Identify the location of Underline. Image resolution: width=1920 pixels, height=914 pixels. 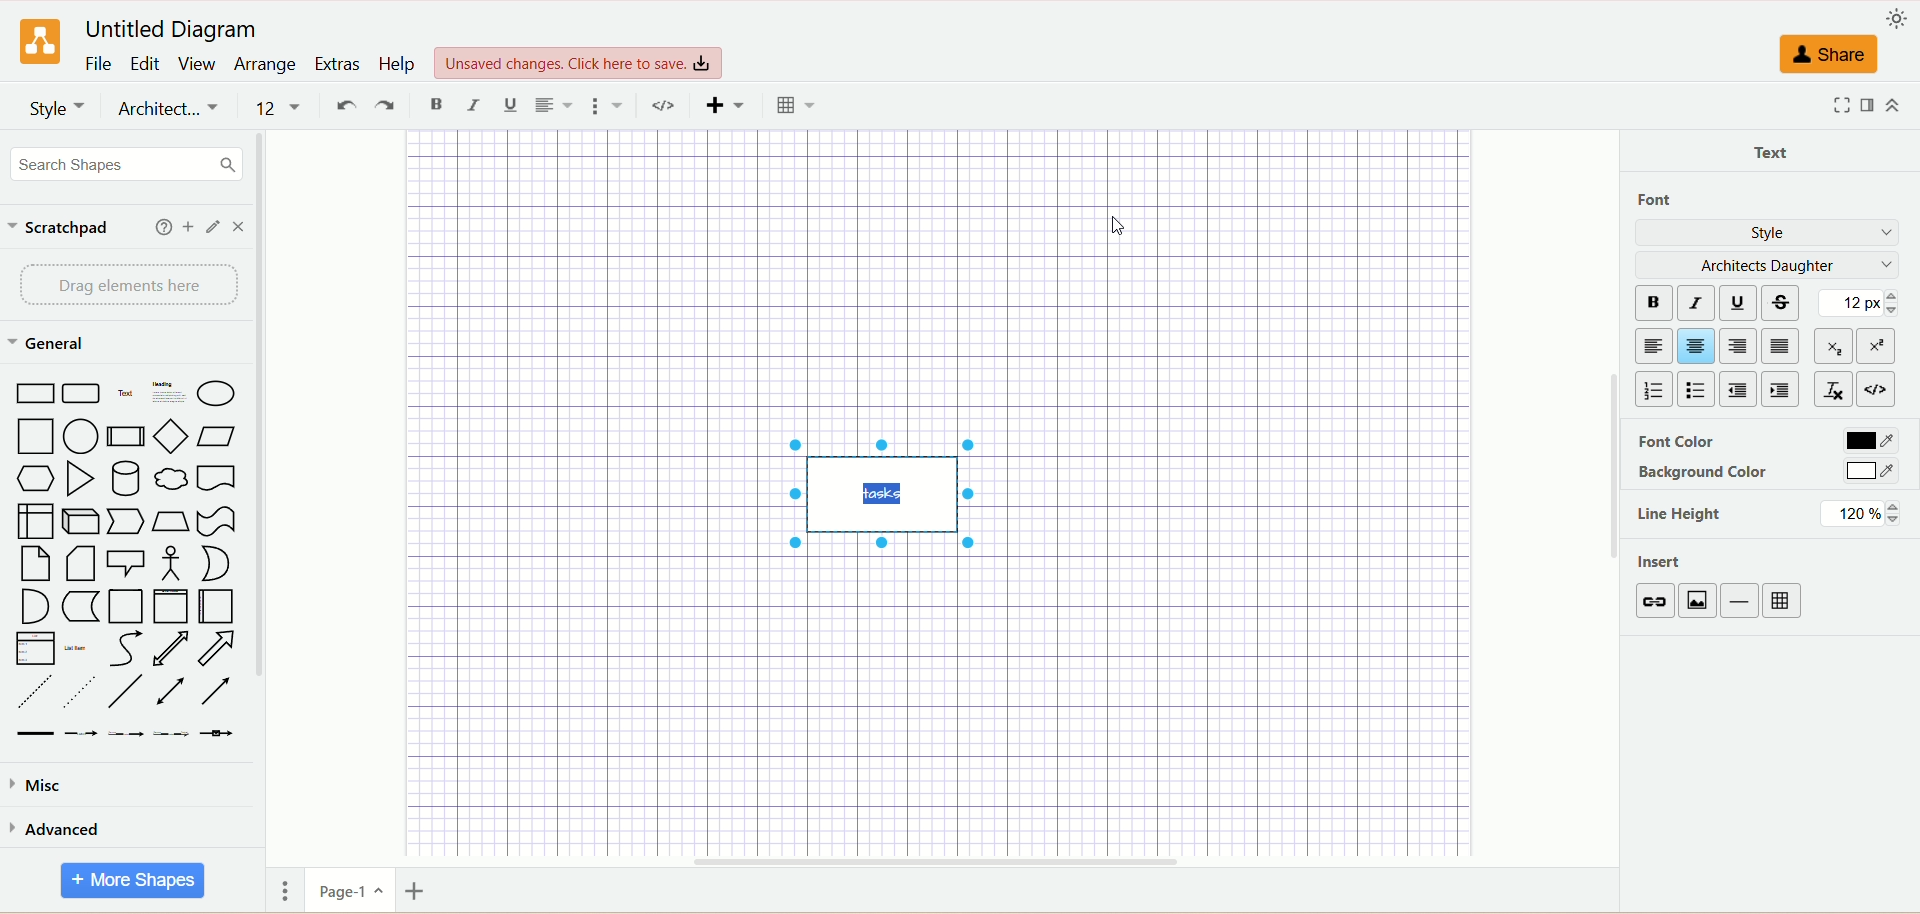
(512, 106).